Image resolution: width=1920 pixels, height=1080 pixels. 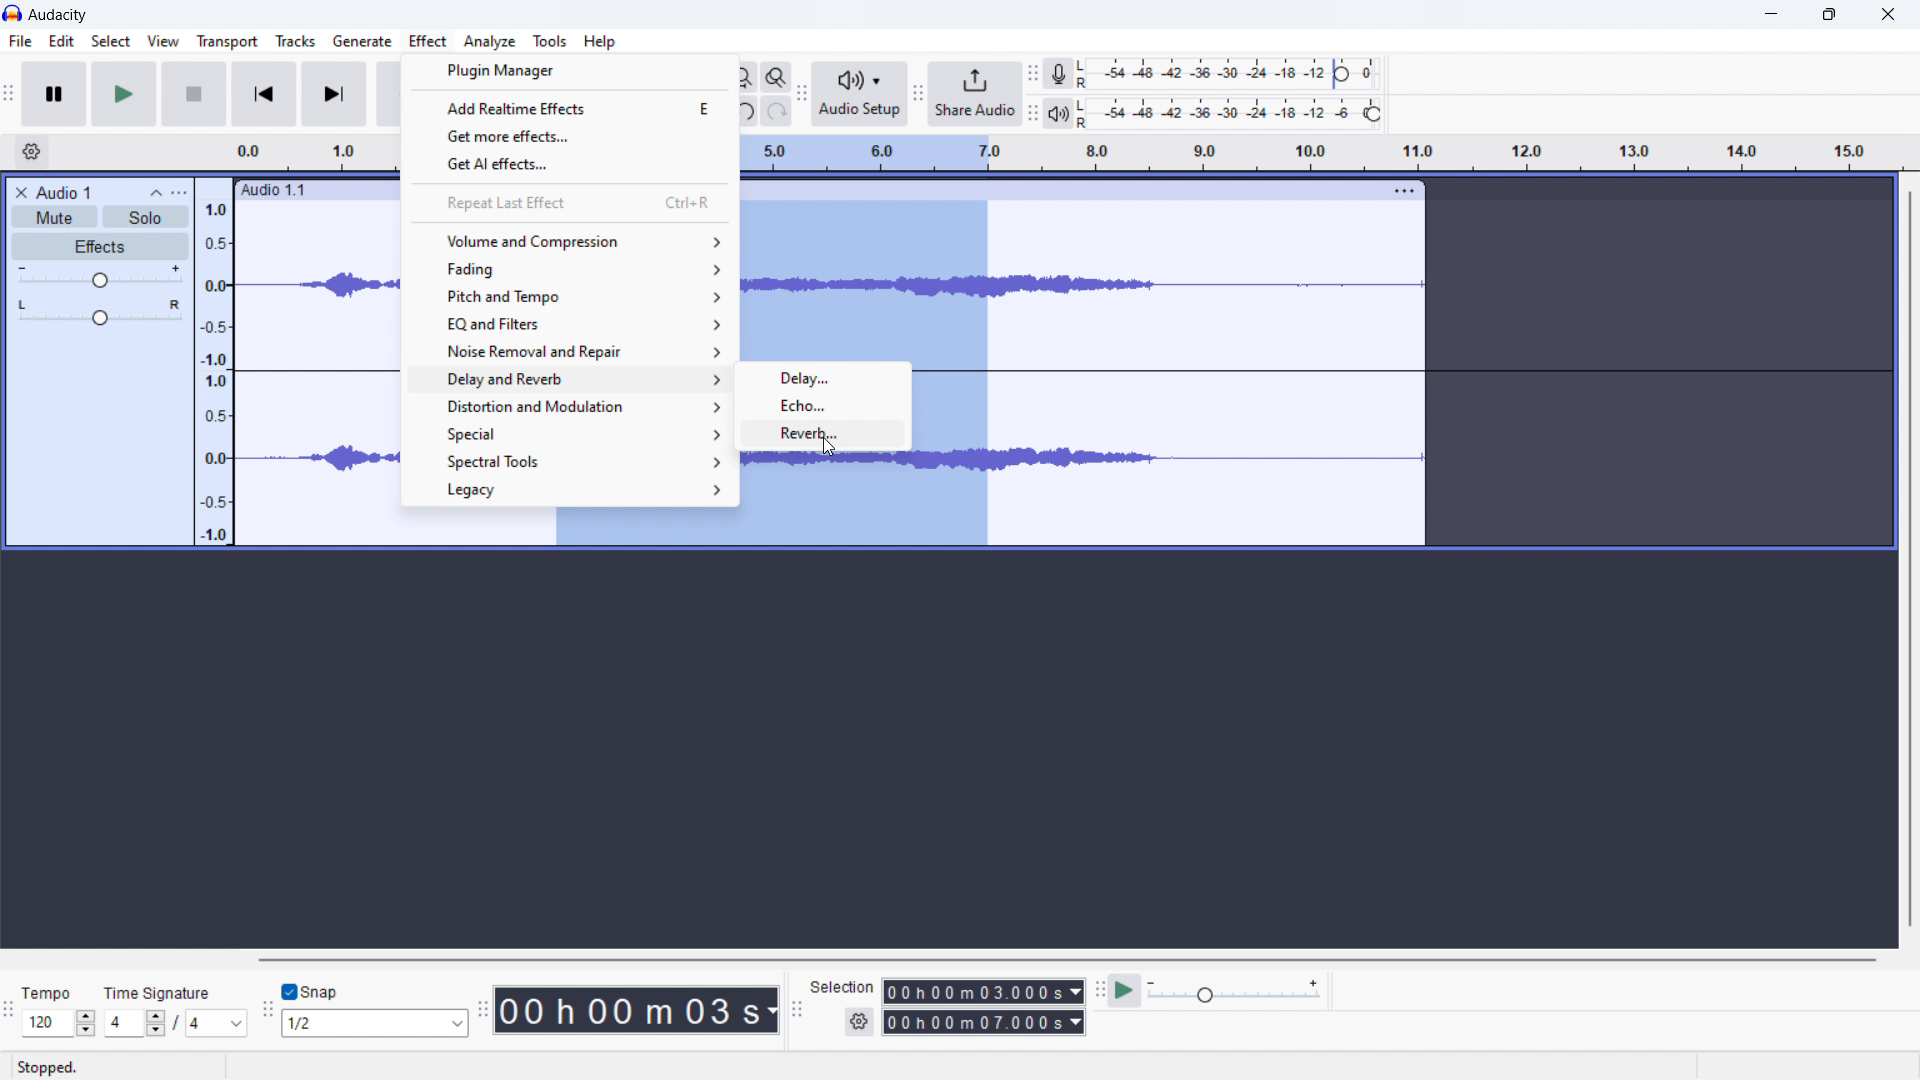 I want to click on skip to end, so click(x=333, y=95).